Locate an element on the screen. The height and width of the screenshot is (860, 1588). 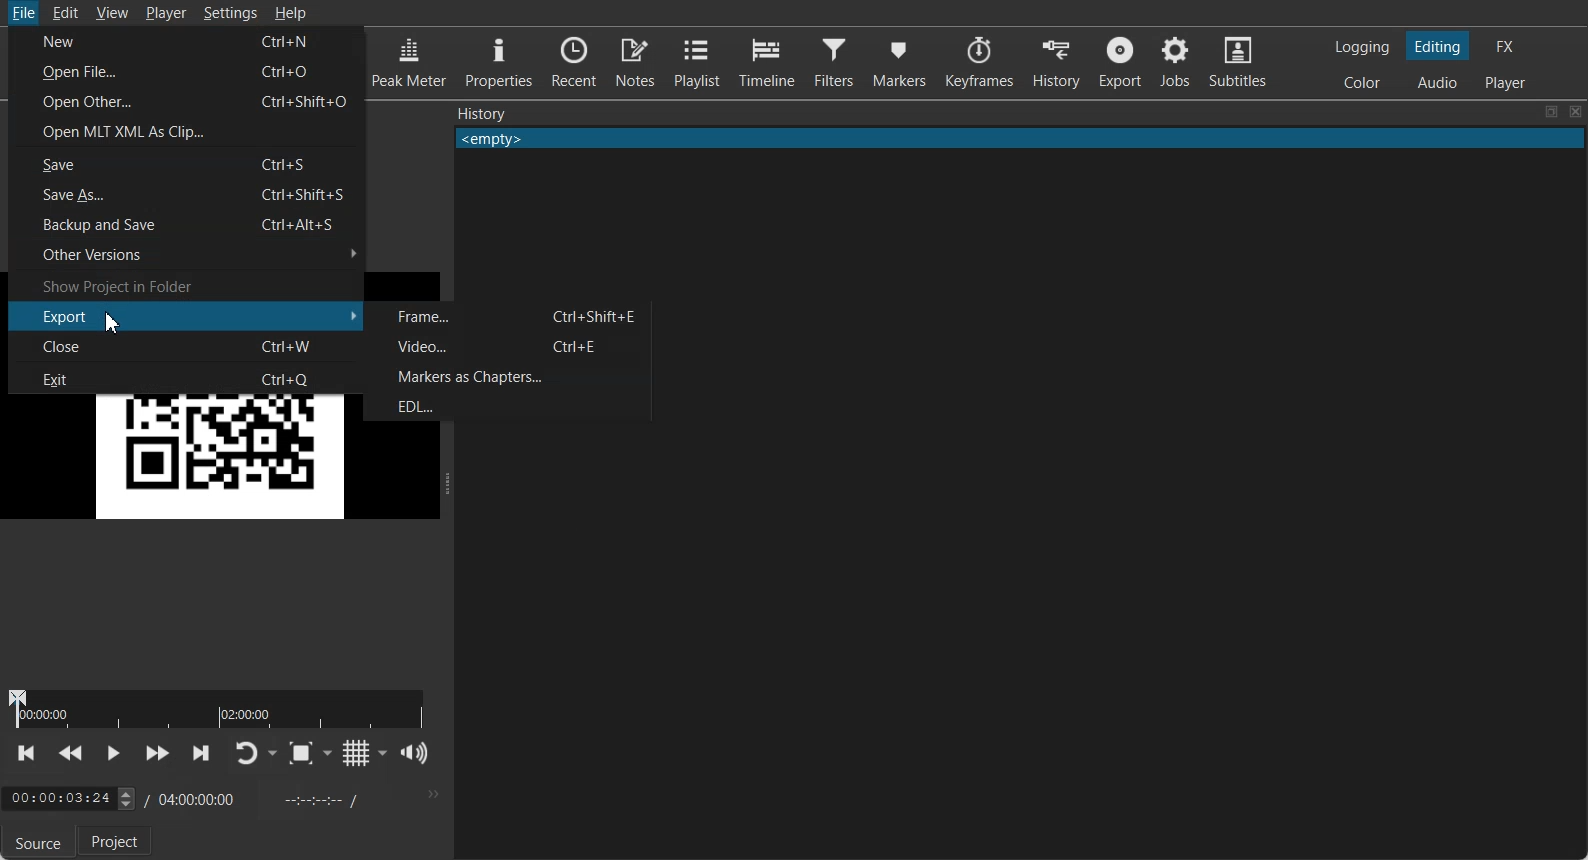
Subtitles is located at coordinates (1238, 60).